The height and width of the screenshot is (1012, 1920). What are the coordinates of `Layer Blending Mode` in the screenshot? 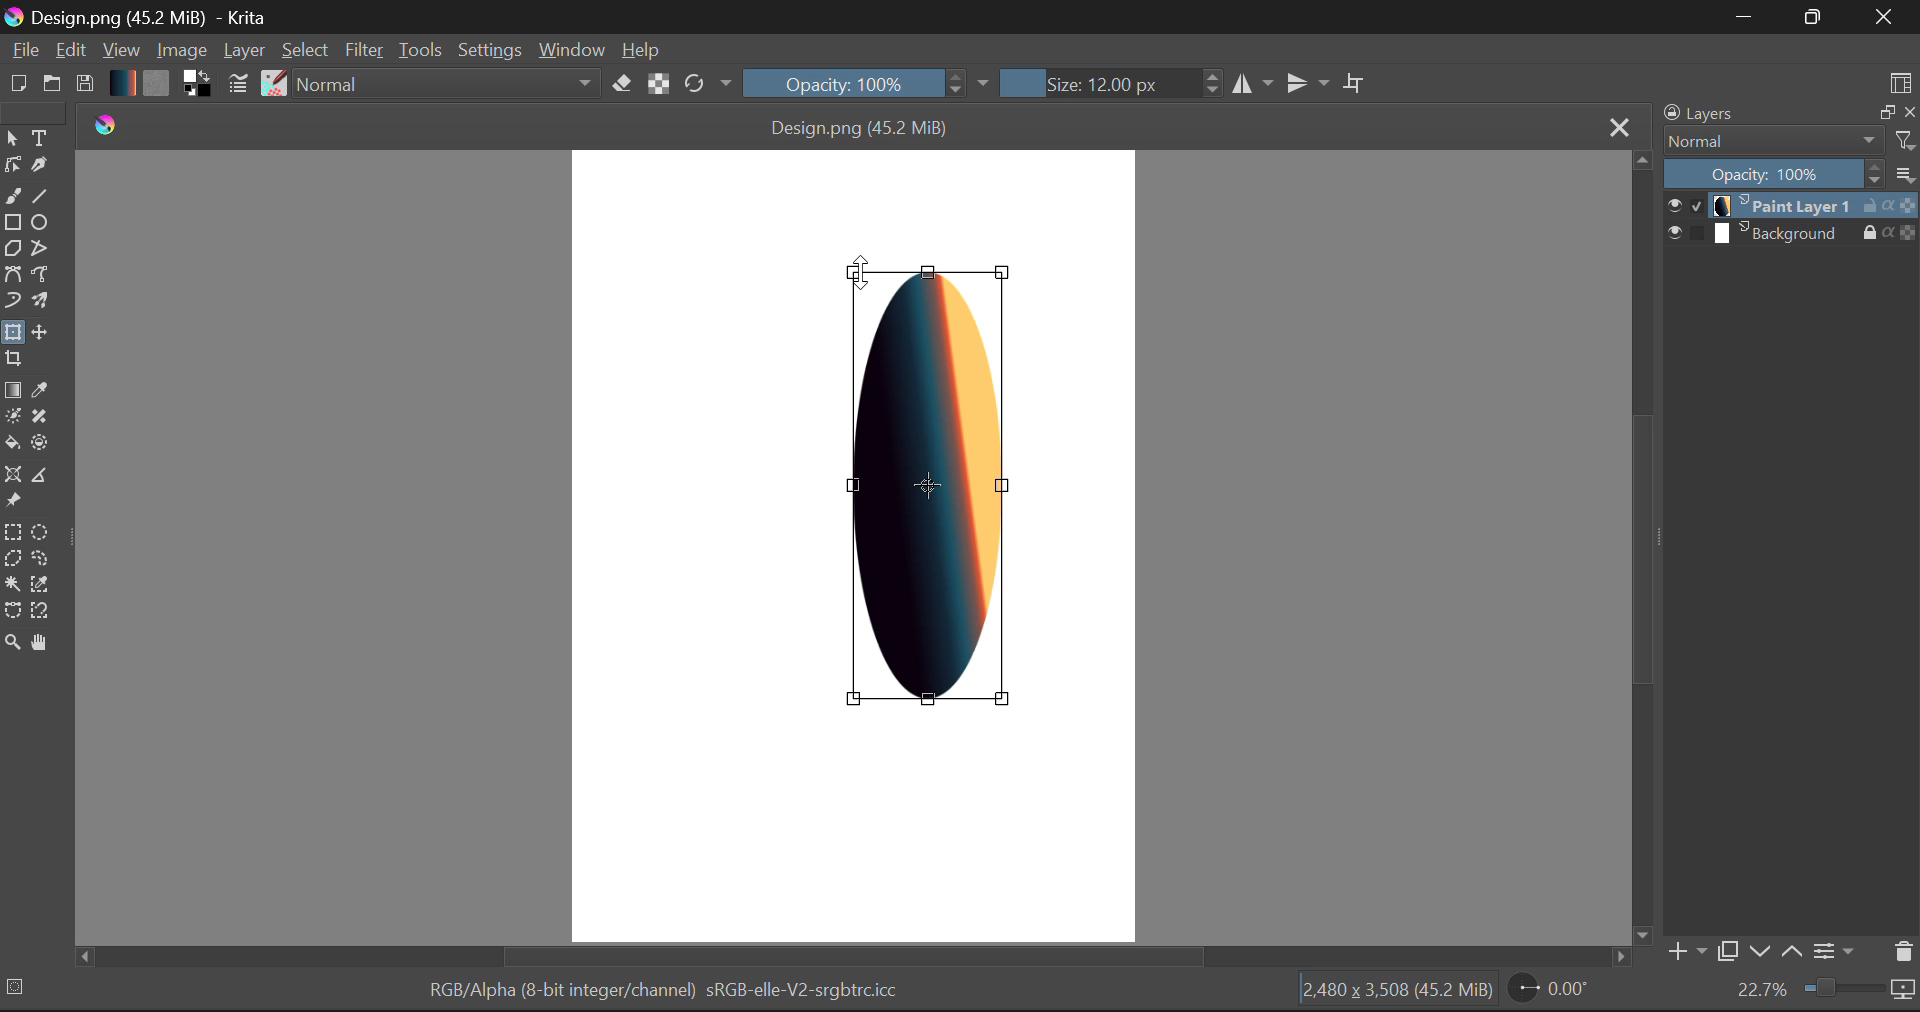 It's located at (1789, 142).